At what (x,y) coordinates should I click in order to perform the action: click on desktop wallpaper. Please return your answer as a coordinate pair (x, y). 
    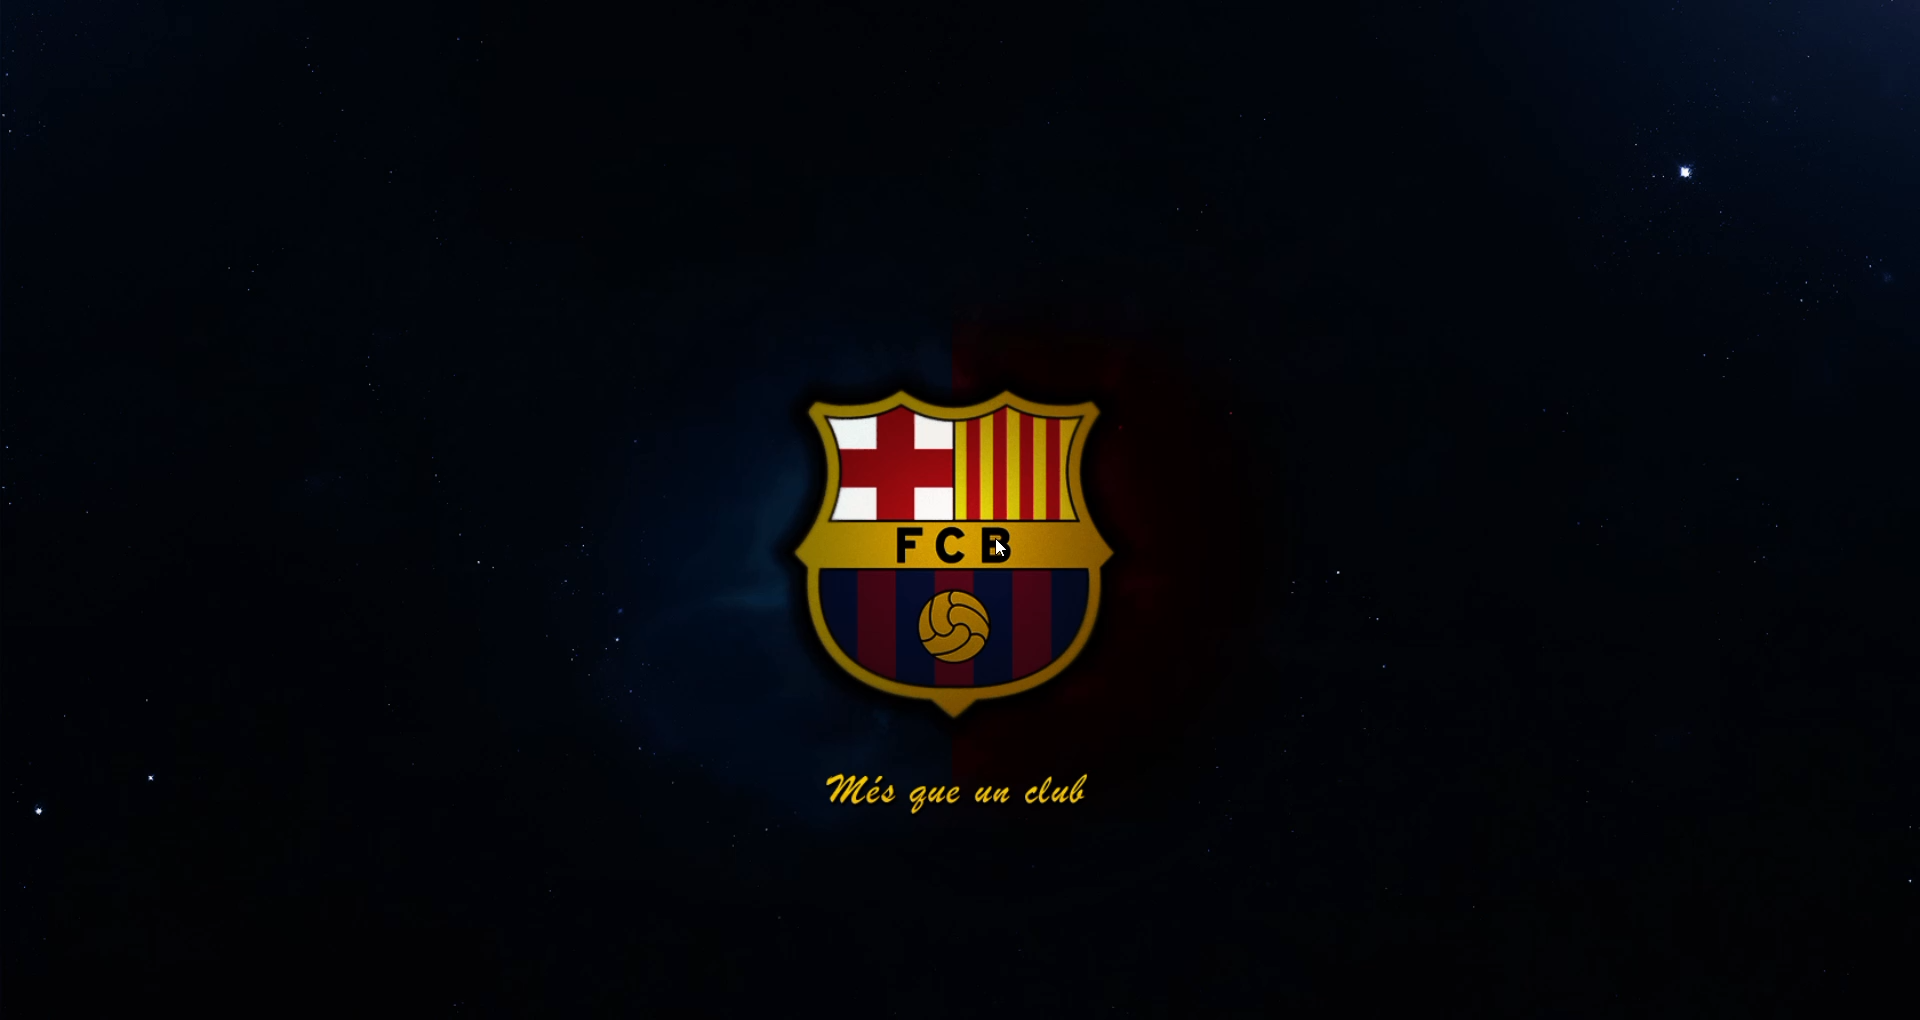
    Looking at the image, I should click on (959, 509).